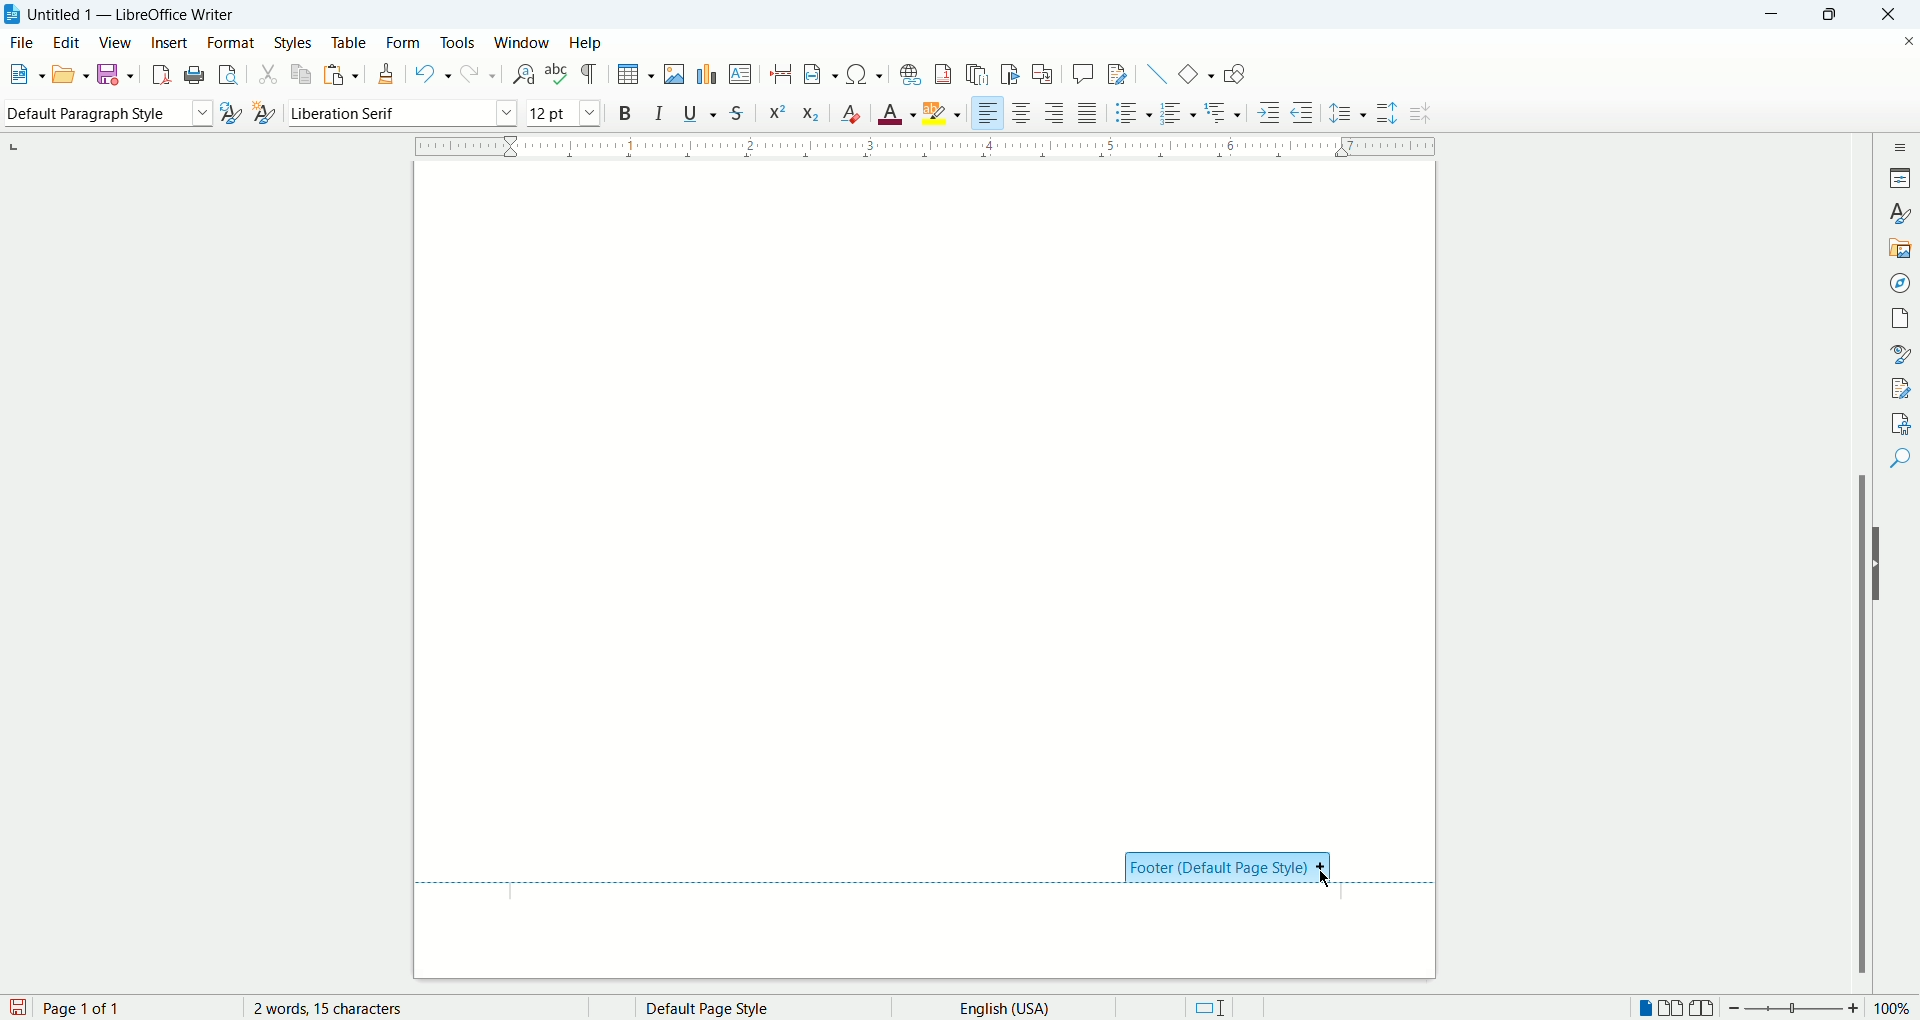 The image size is (1920, 1020). What do you see at coordinates (1225, 111) in the screenshot?
I see `outline` at bounding box center [1225, 111].